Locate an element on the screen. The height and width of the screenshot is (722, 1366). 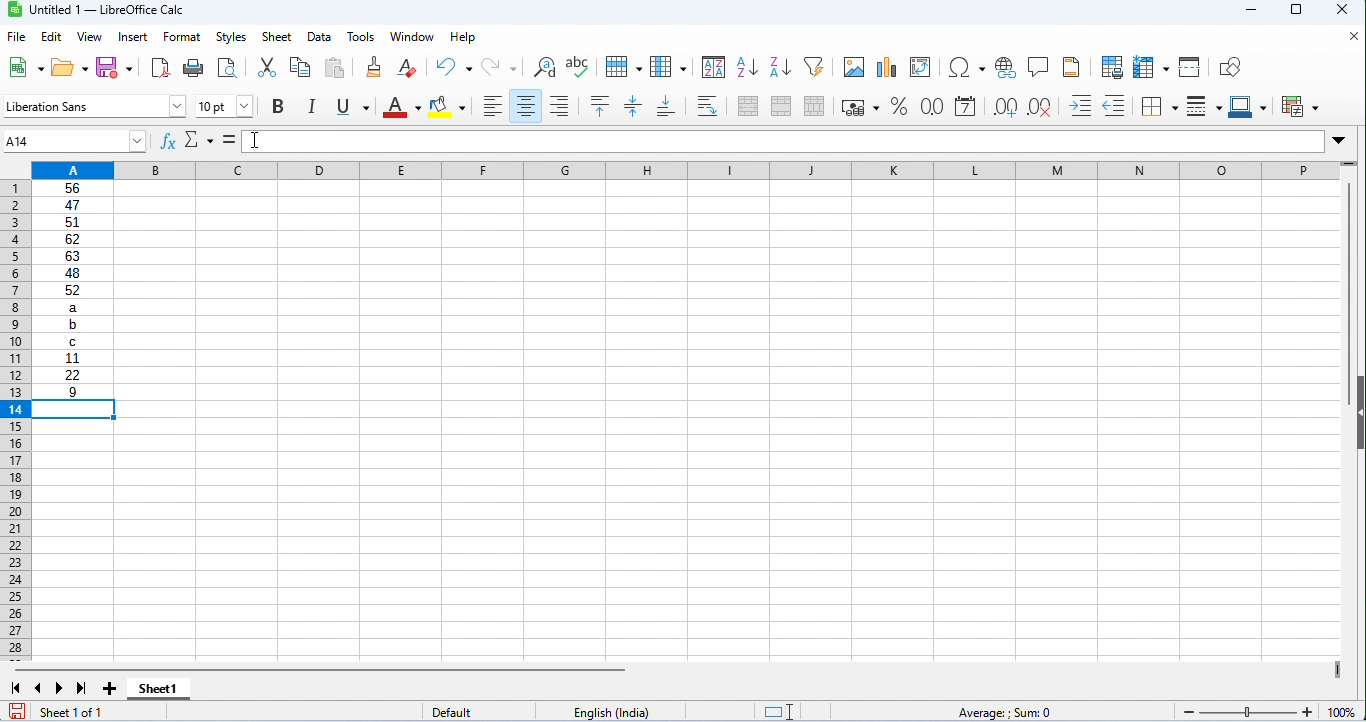
51 is located at coordinates (72, 223).